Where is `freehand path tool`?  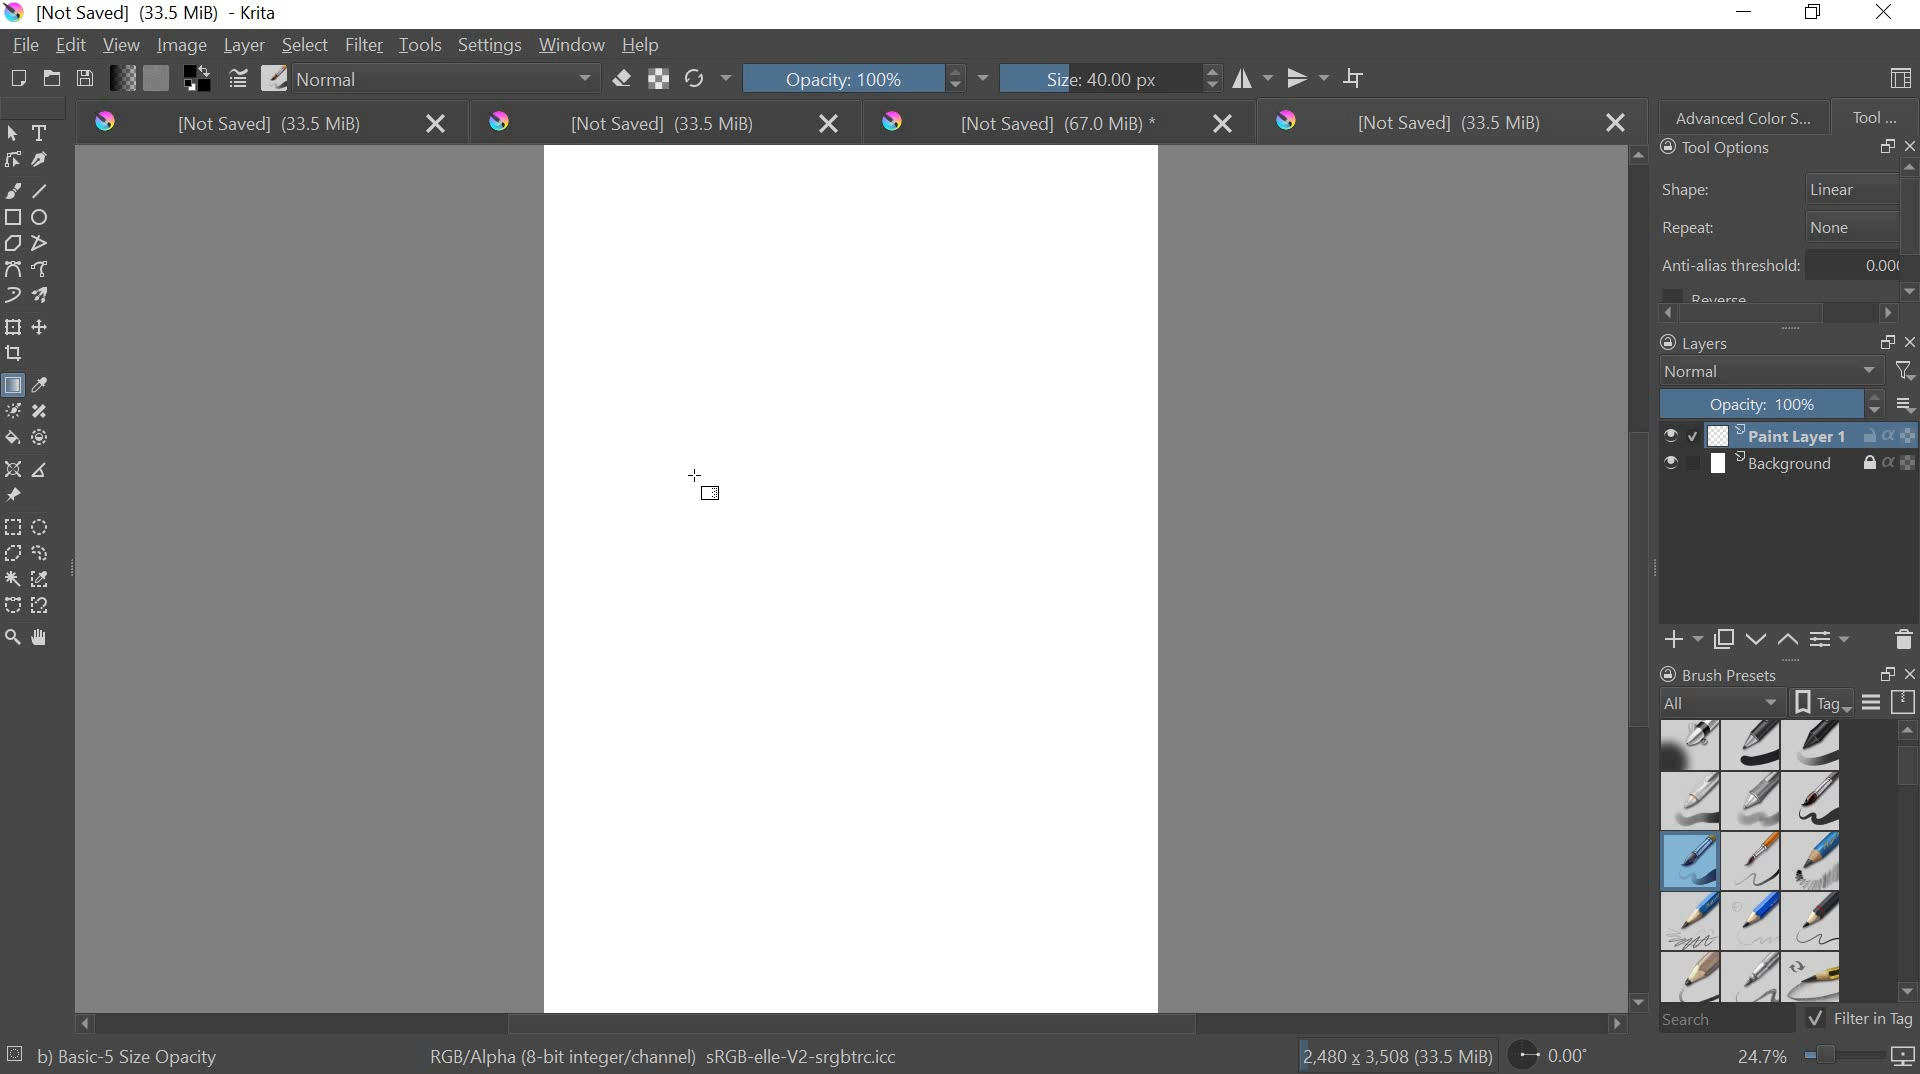
freehand path tool is located at coordinates (46, 270).